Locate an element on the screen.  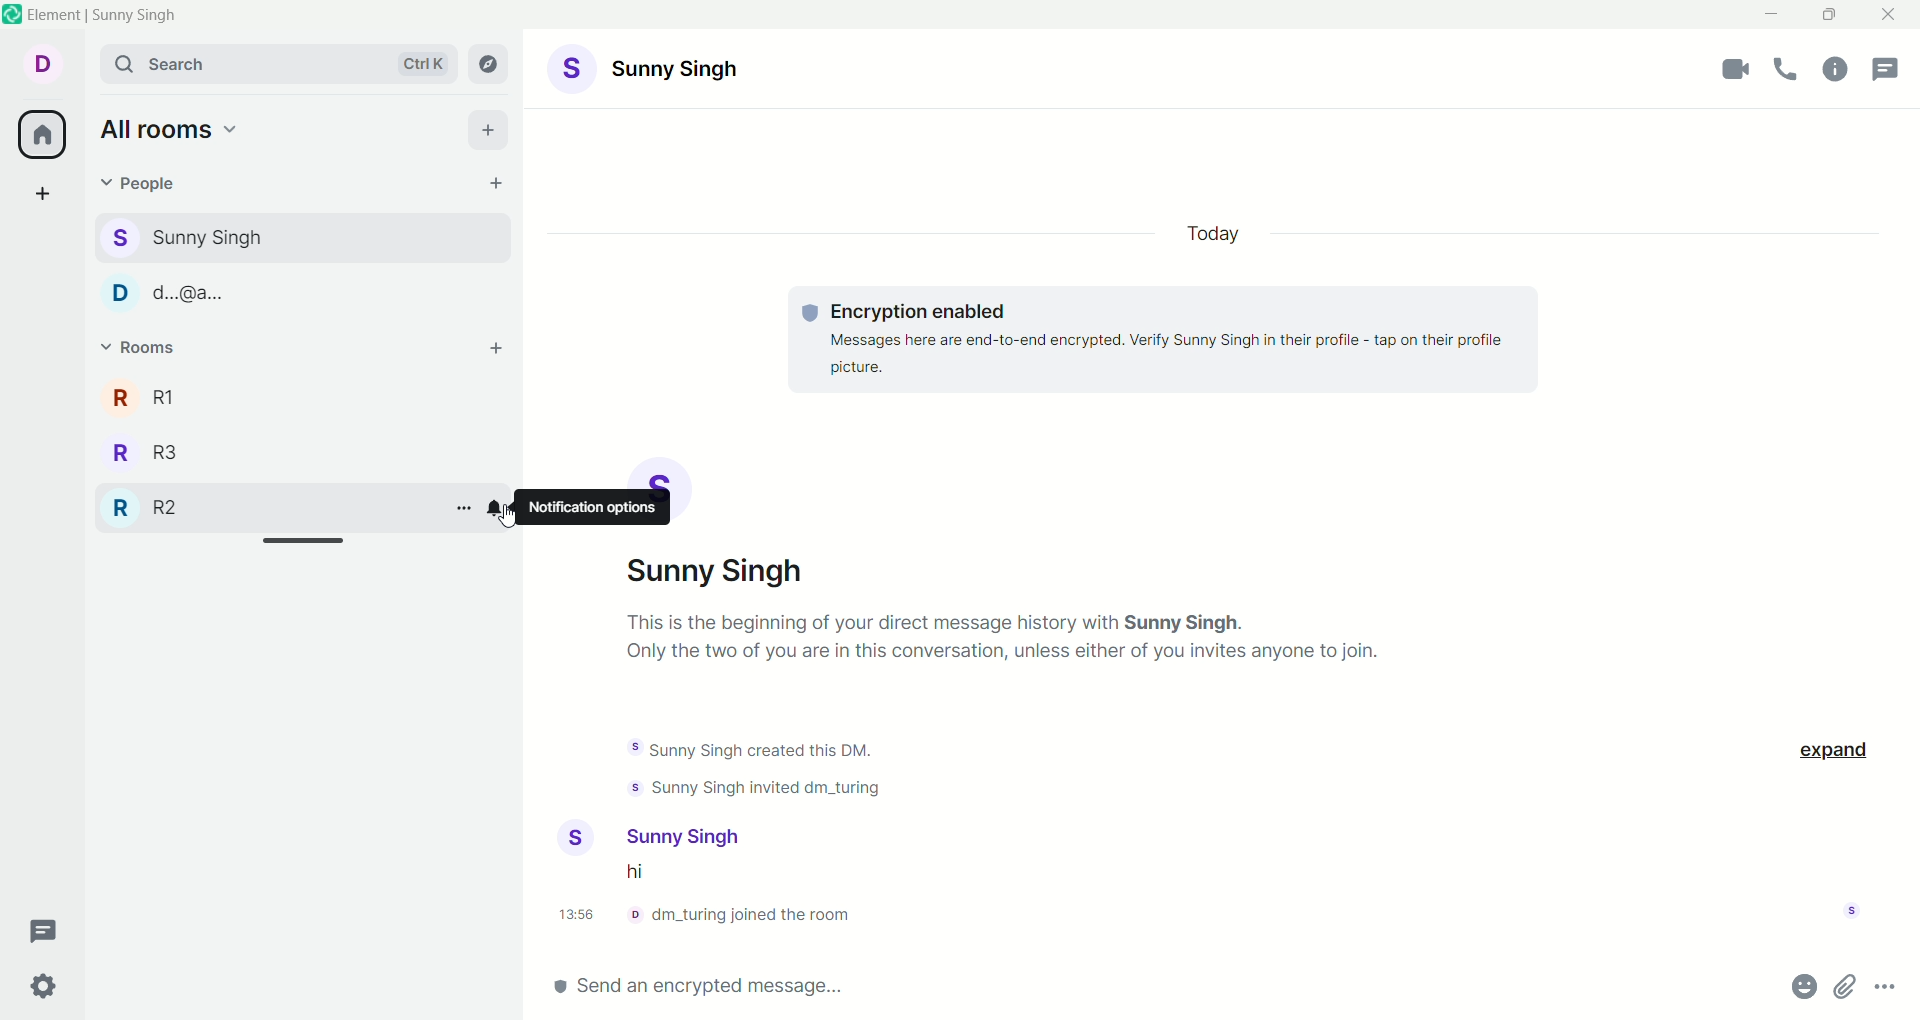
time is located at coordinates (581, 916).